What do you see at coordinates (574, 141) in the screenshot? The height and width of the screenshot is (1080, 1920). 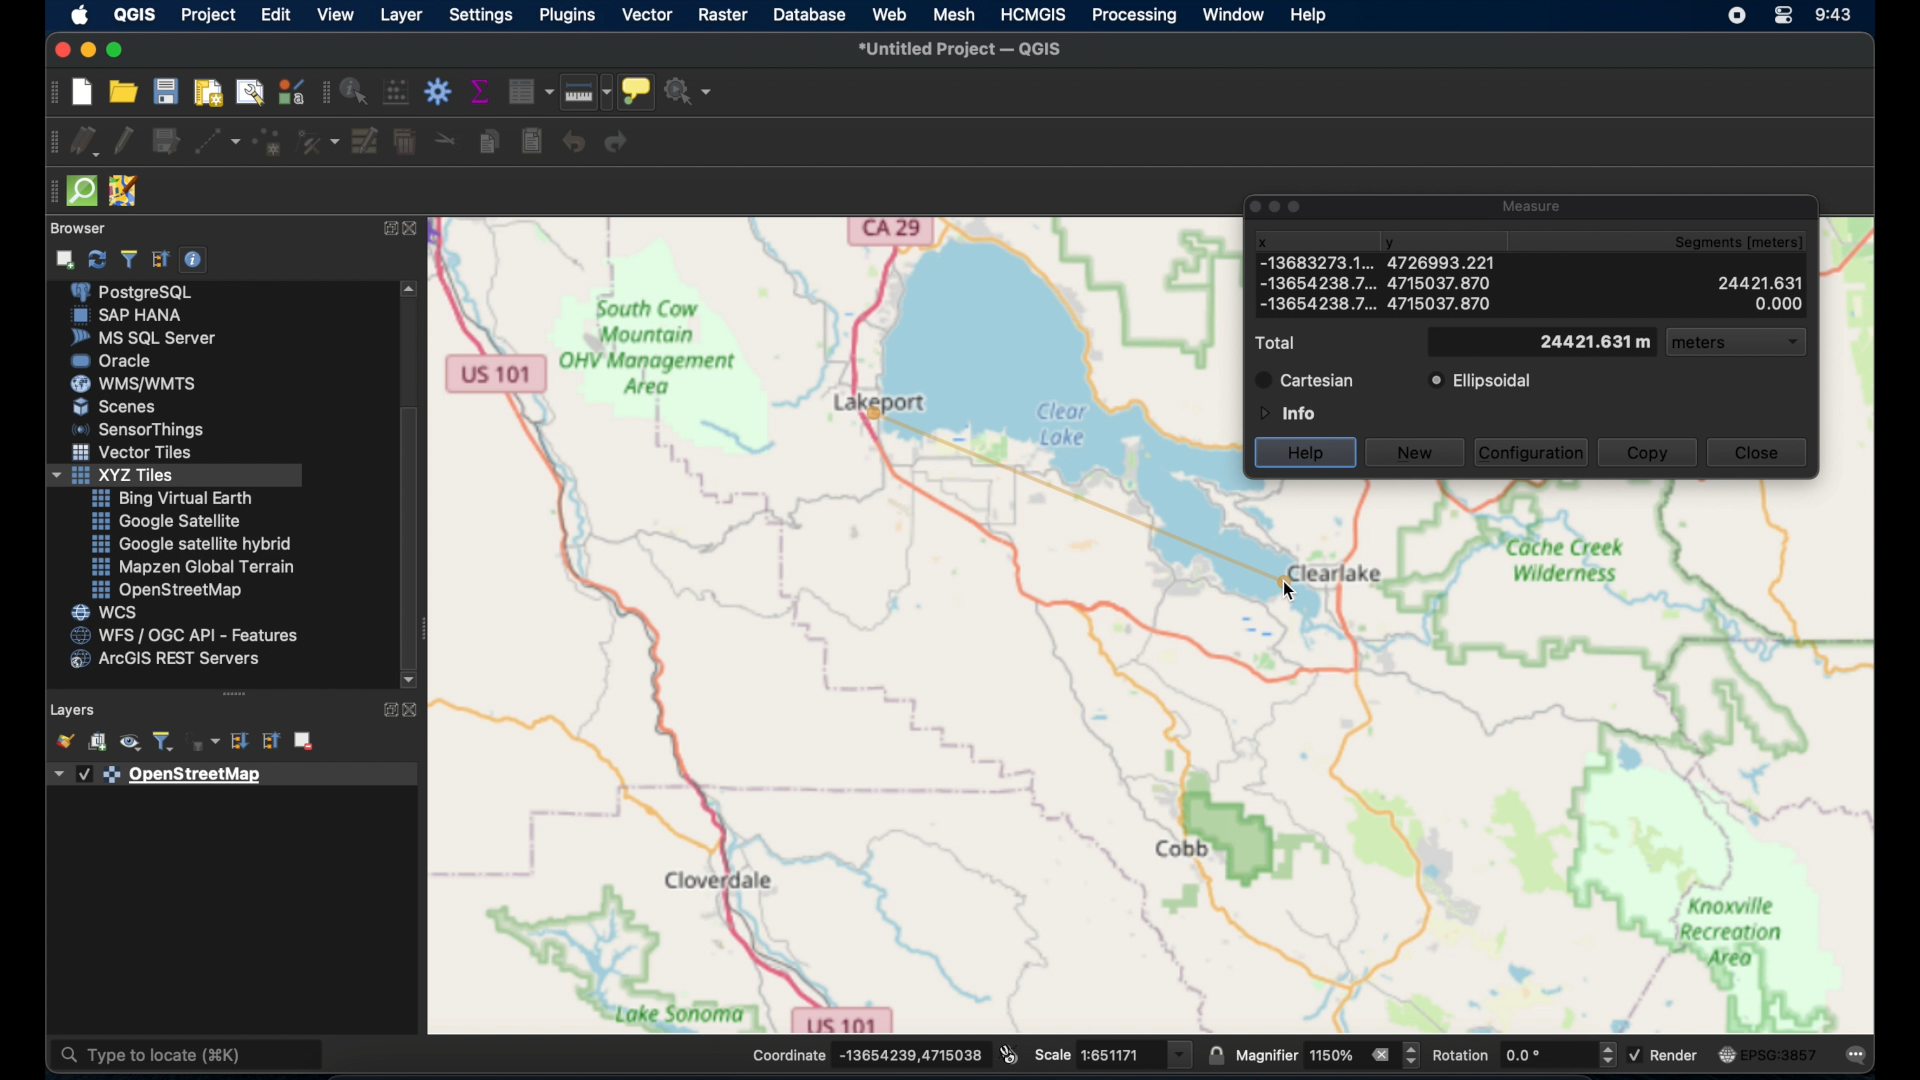 I see `undo` at bounding box center [574, 141].